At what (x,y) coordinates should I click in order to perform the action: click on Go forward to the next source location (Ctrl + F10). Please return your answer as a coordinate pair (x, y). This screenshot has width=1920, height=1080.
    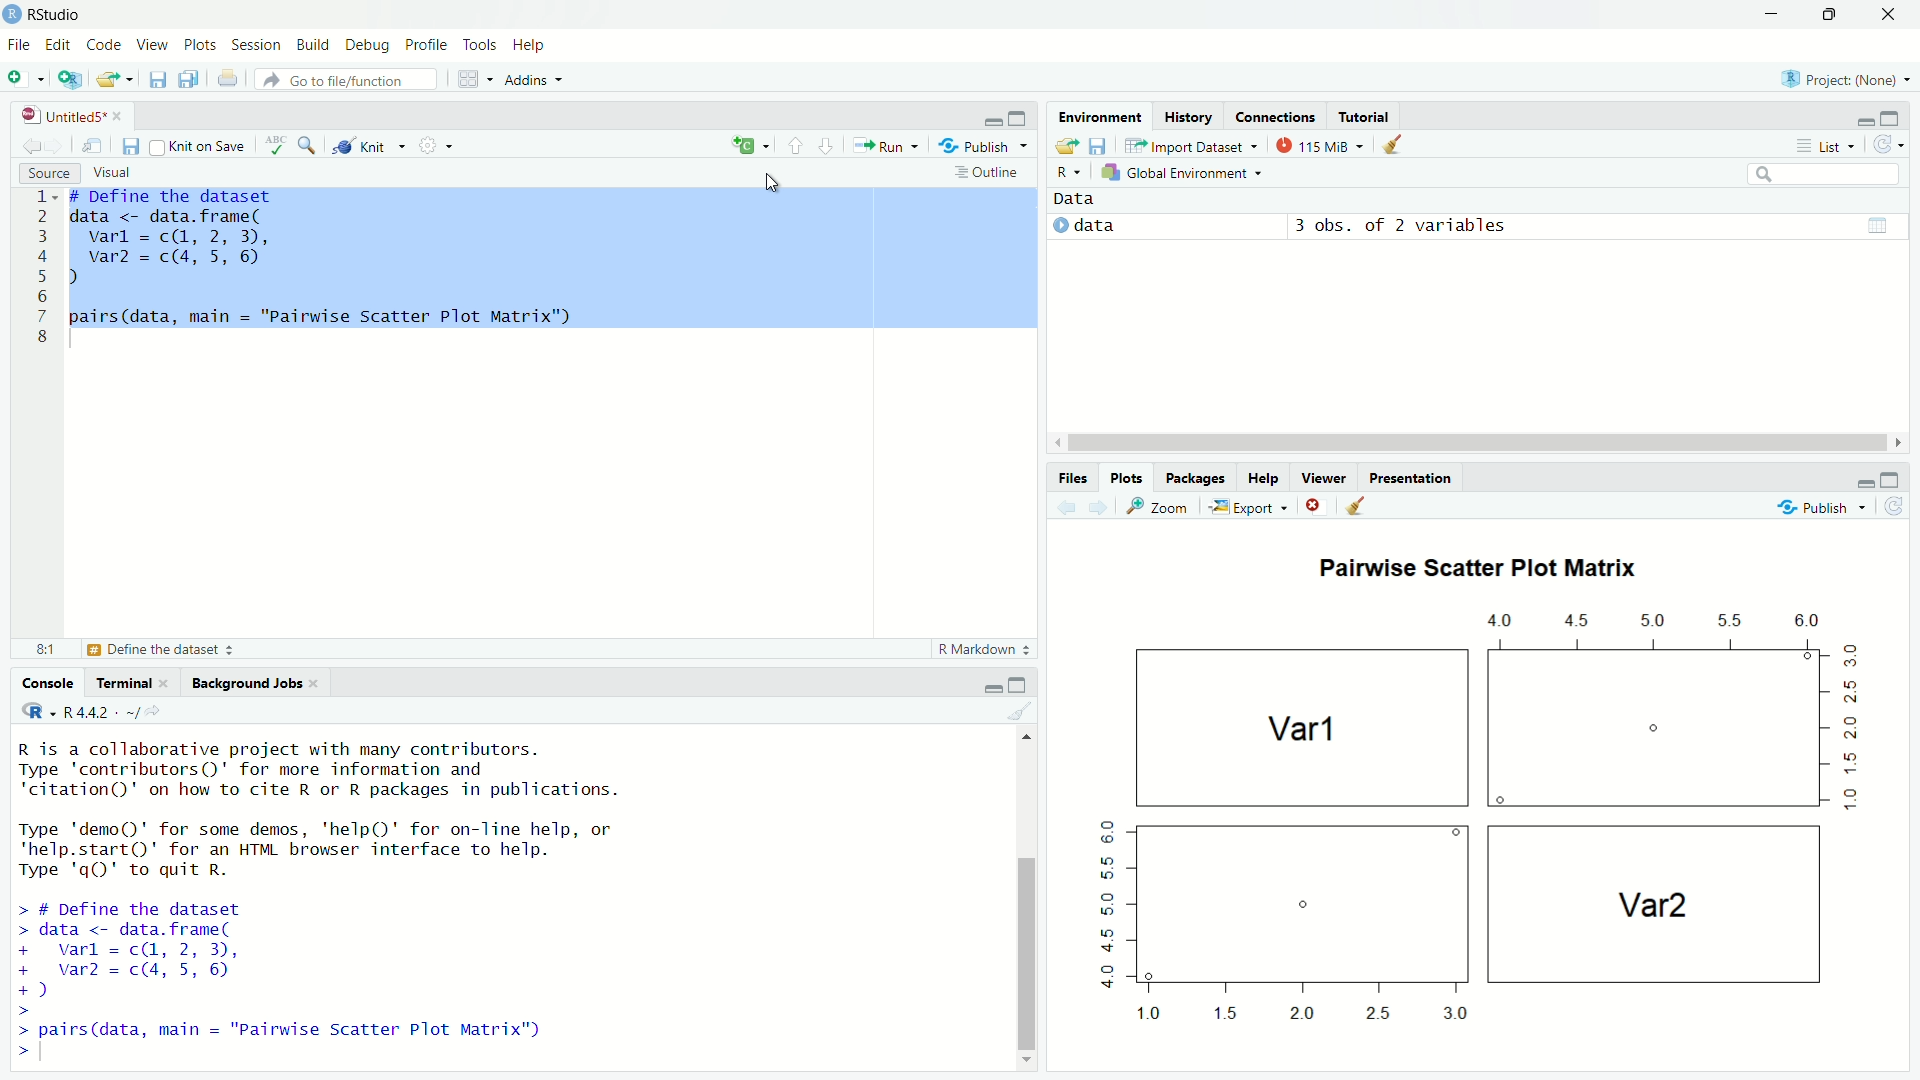
    Looking at the image, I should click on (59, 144).